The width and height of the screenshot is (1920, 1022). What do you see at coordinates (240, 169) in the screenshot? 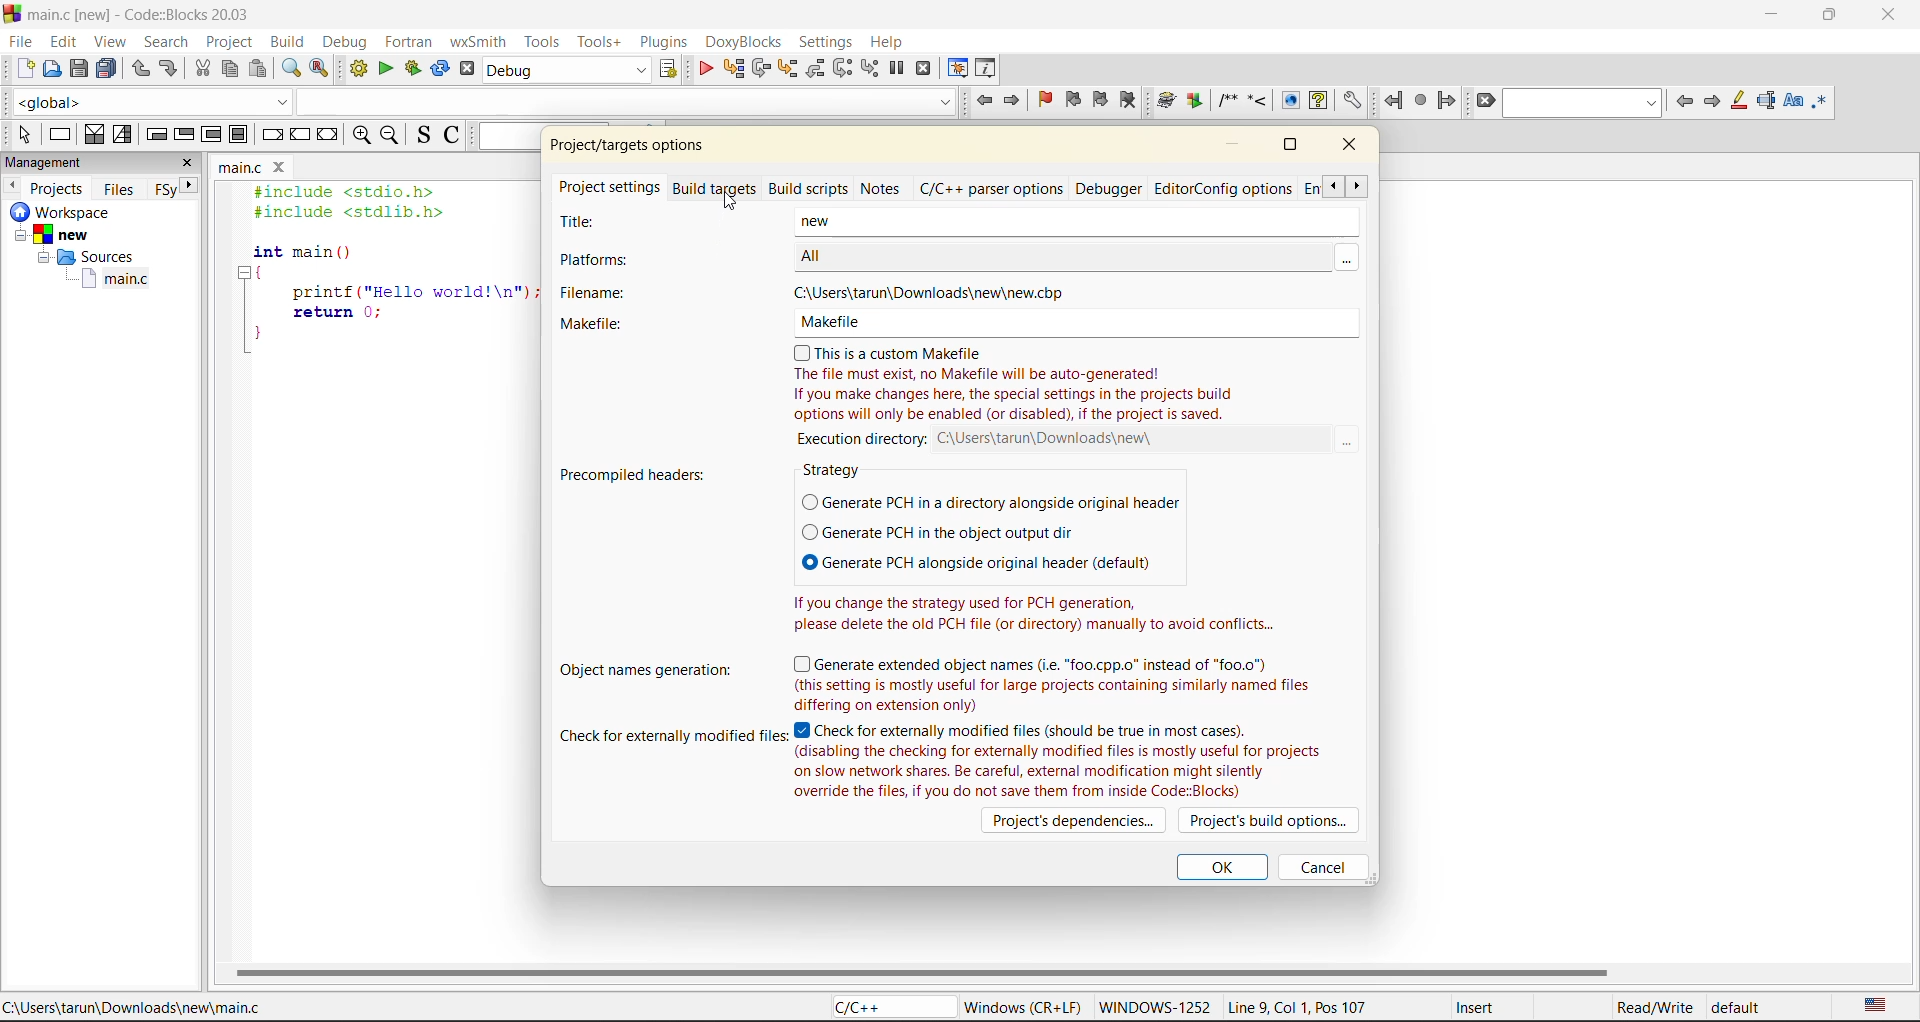
I see `main.c` at bounding box center [240, 169].